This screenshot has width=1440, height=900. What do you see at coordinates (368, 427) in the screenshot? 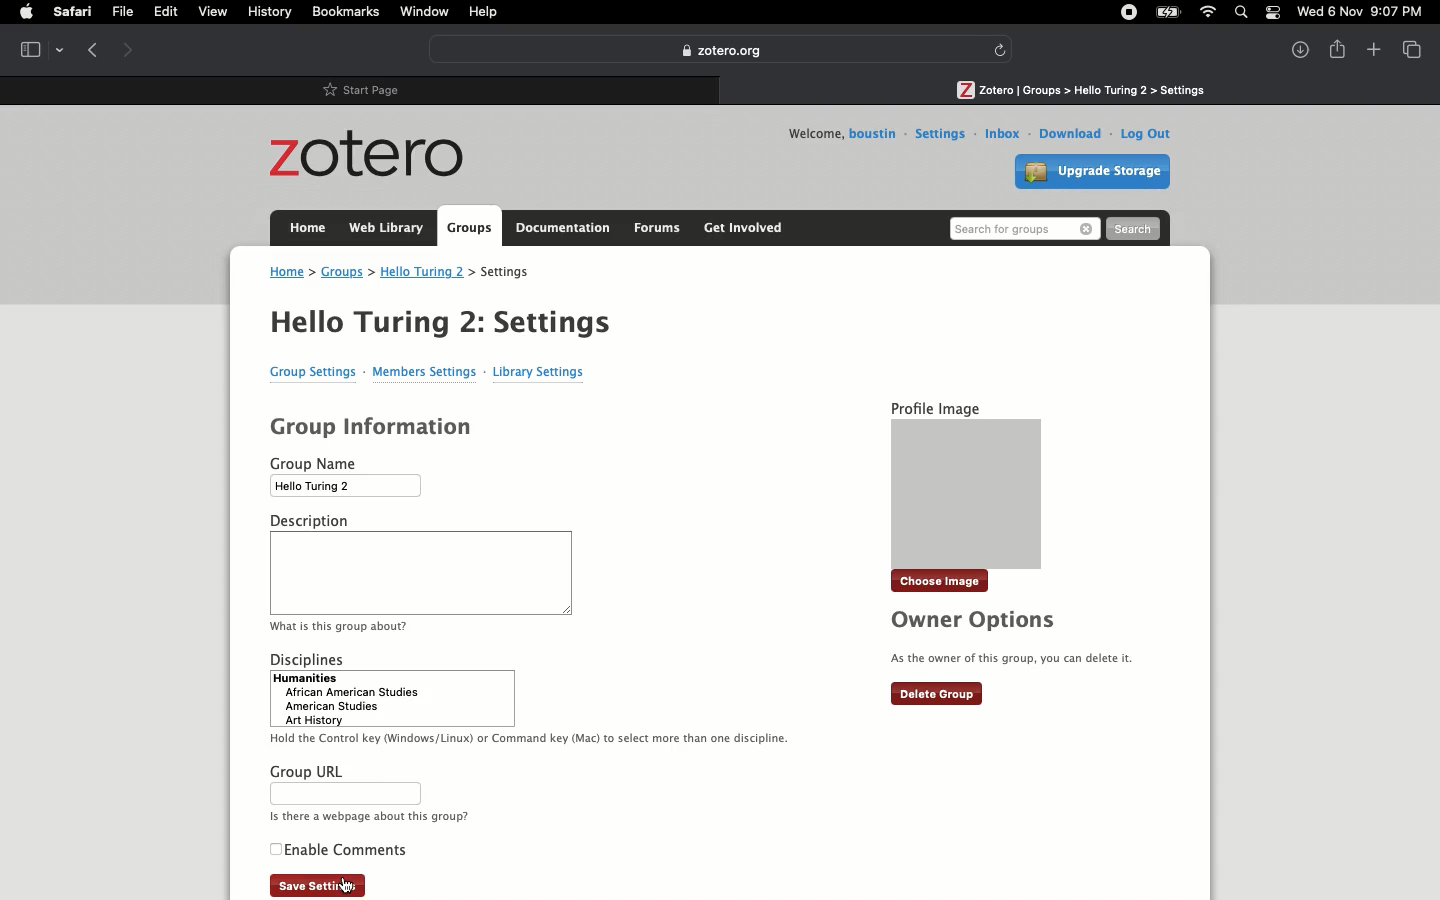
I see `Group information` at bounding box center [368, 427].